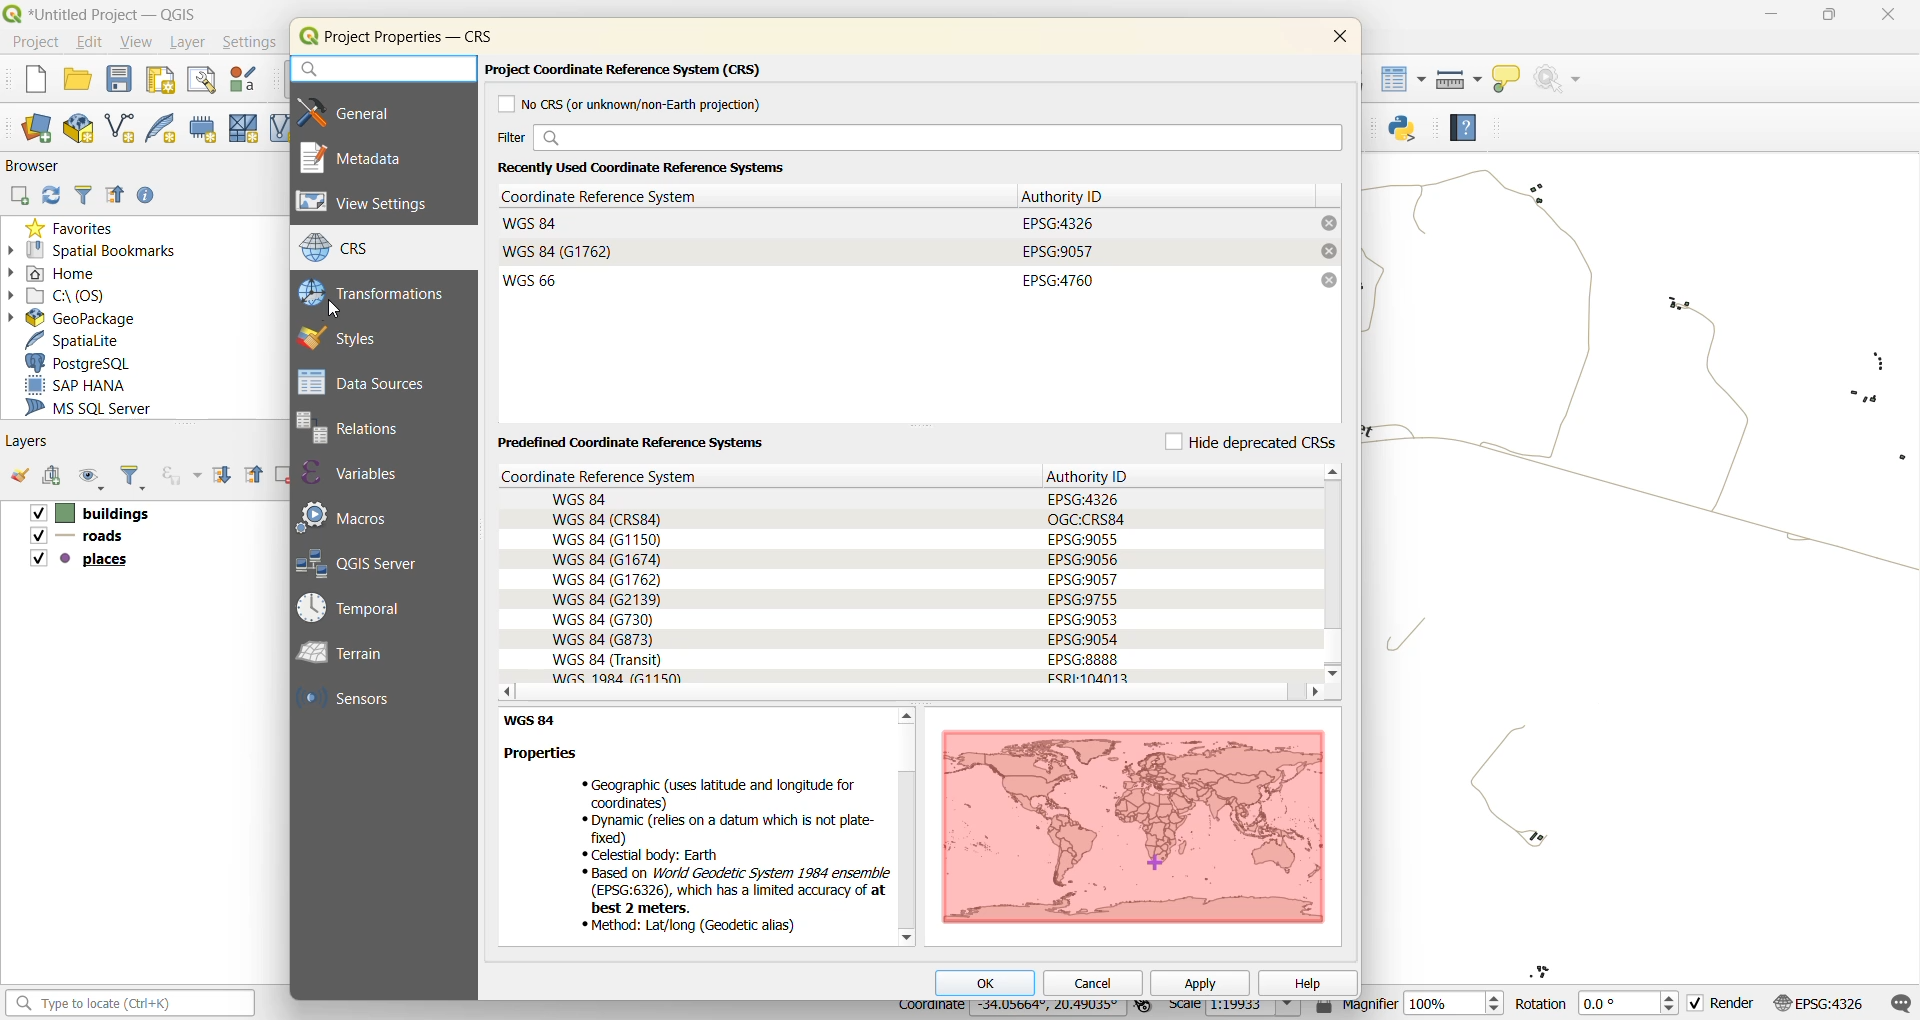  Describe the element at coordinates (85, 195) in the screenshot. I see `filter` at that location.